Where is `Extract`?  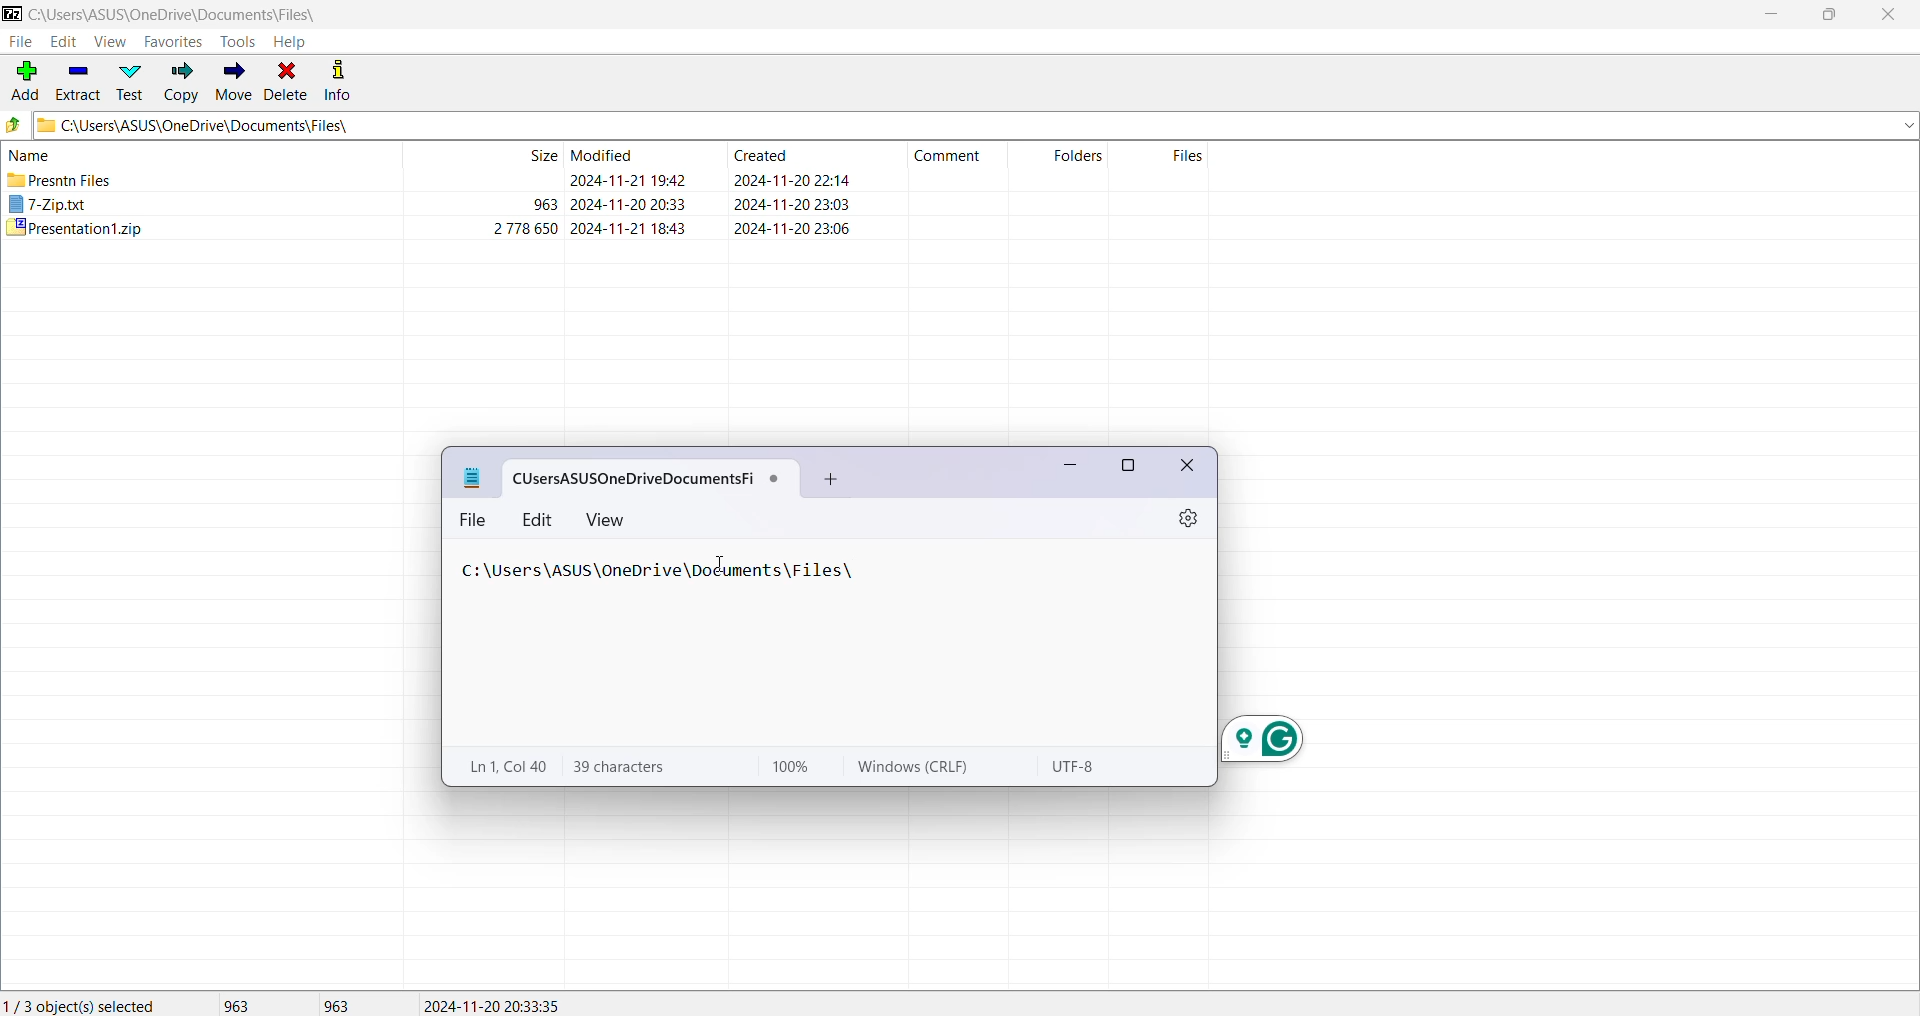
Extract is located at coordinates (78, 83).